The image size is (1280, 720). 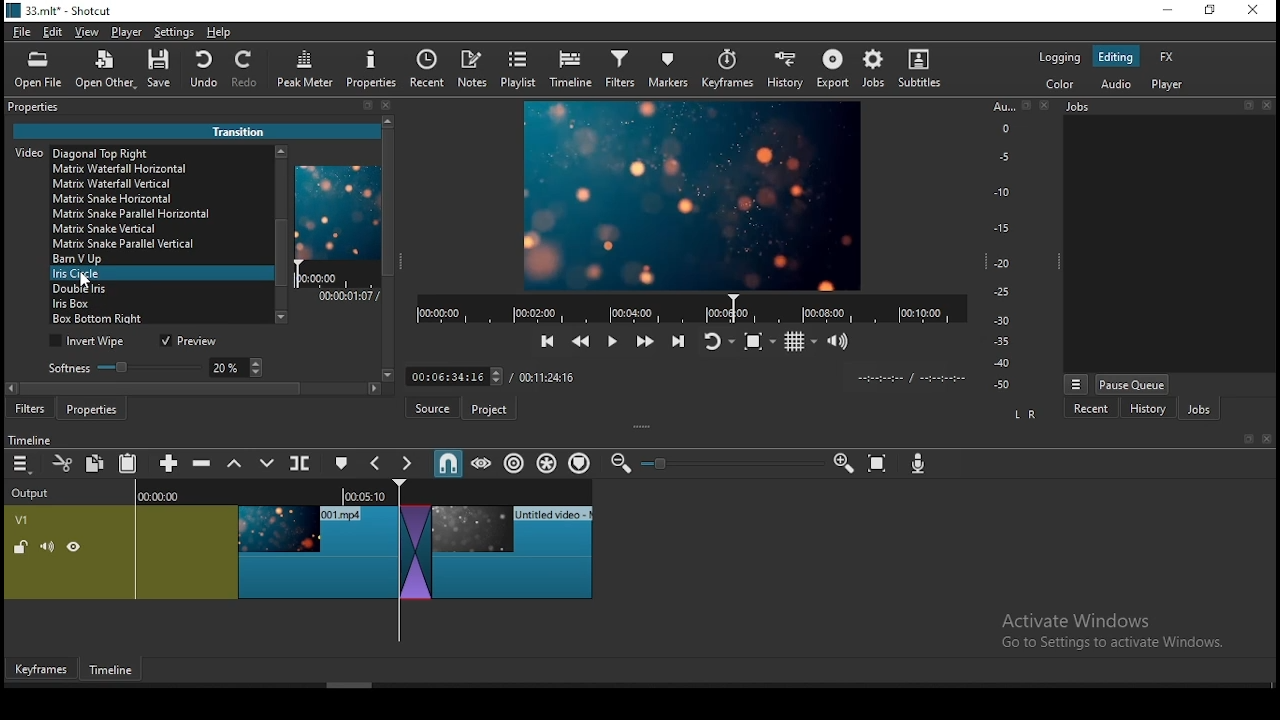 I want to click on lift, so click(x=235, y=464).